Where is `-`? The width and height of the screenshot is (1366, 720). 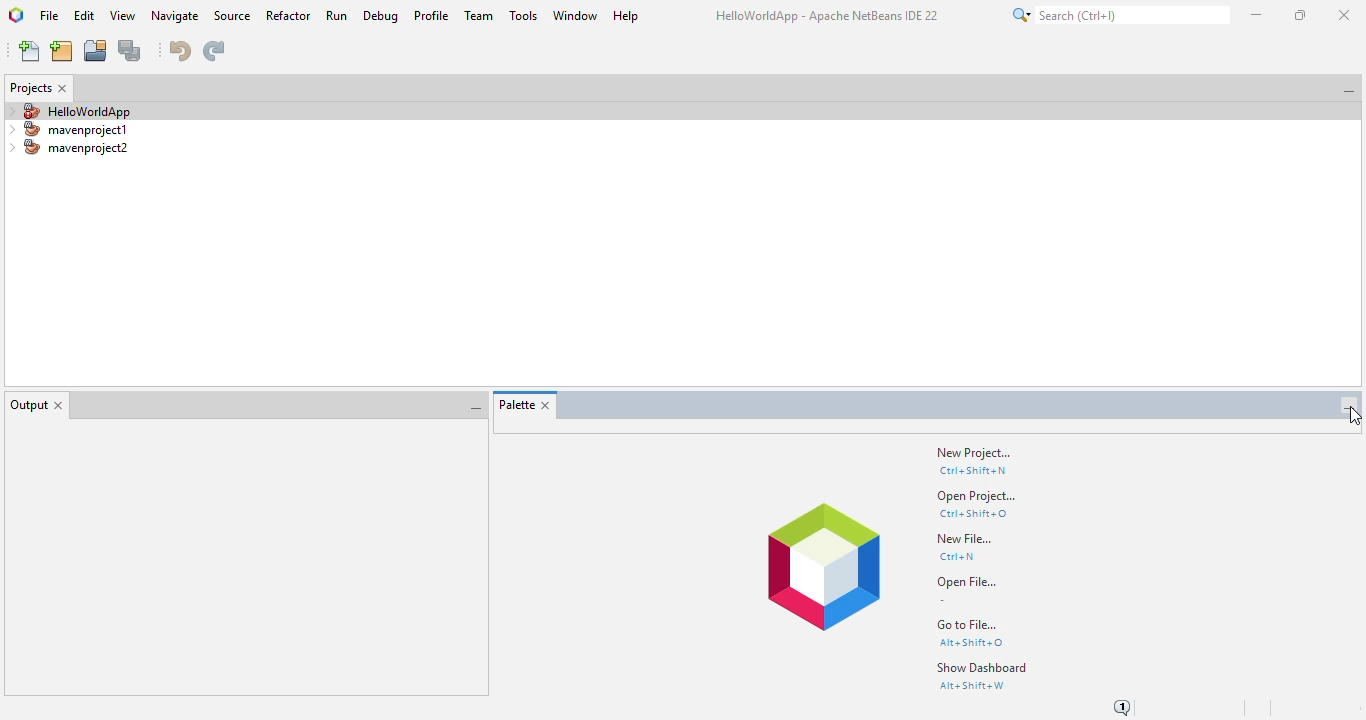
- is located at coordinates (951, 600).